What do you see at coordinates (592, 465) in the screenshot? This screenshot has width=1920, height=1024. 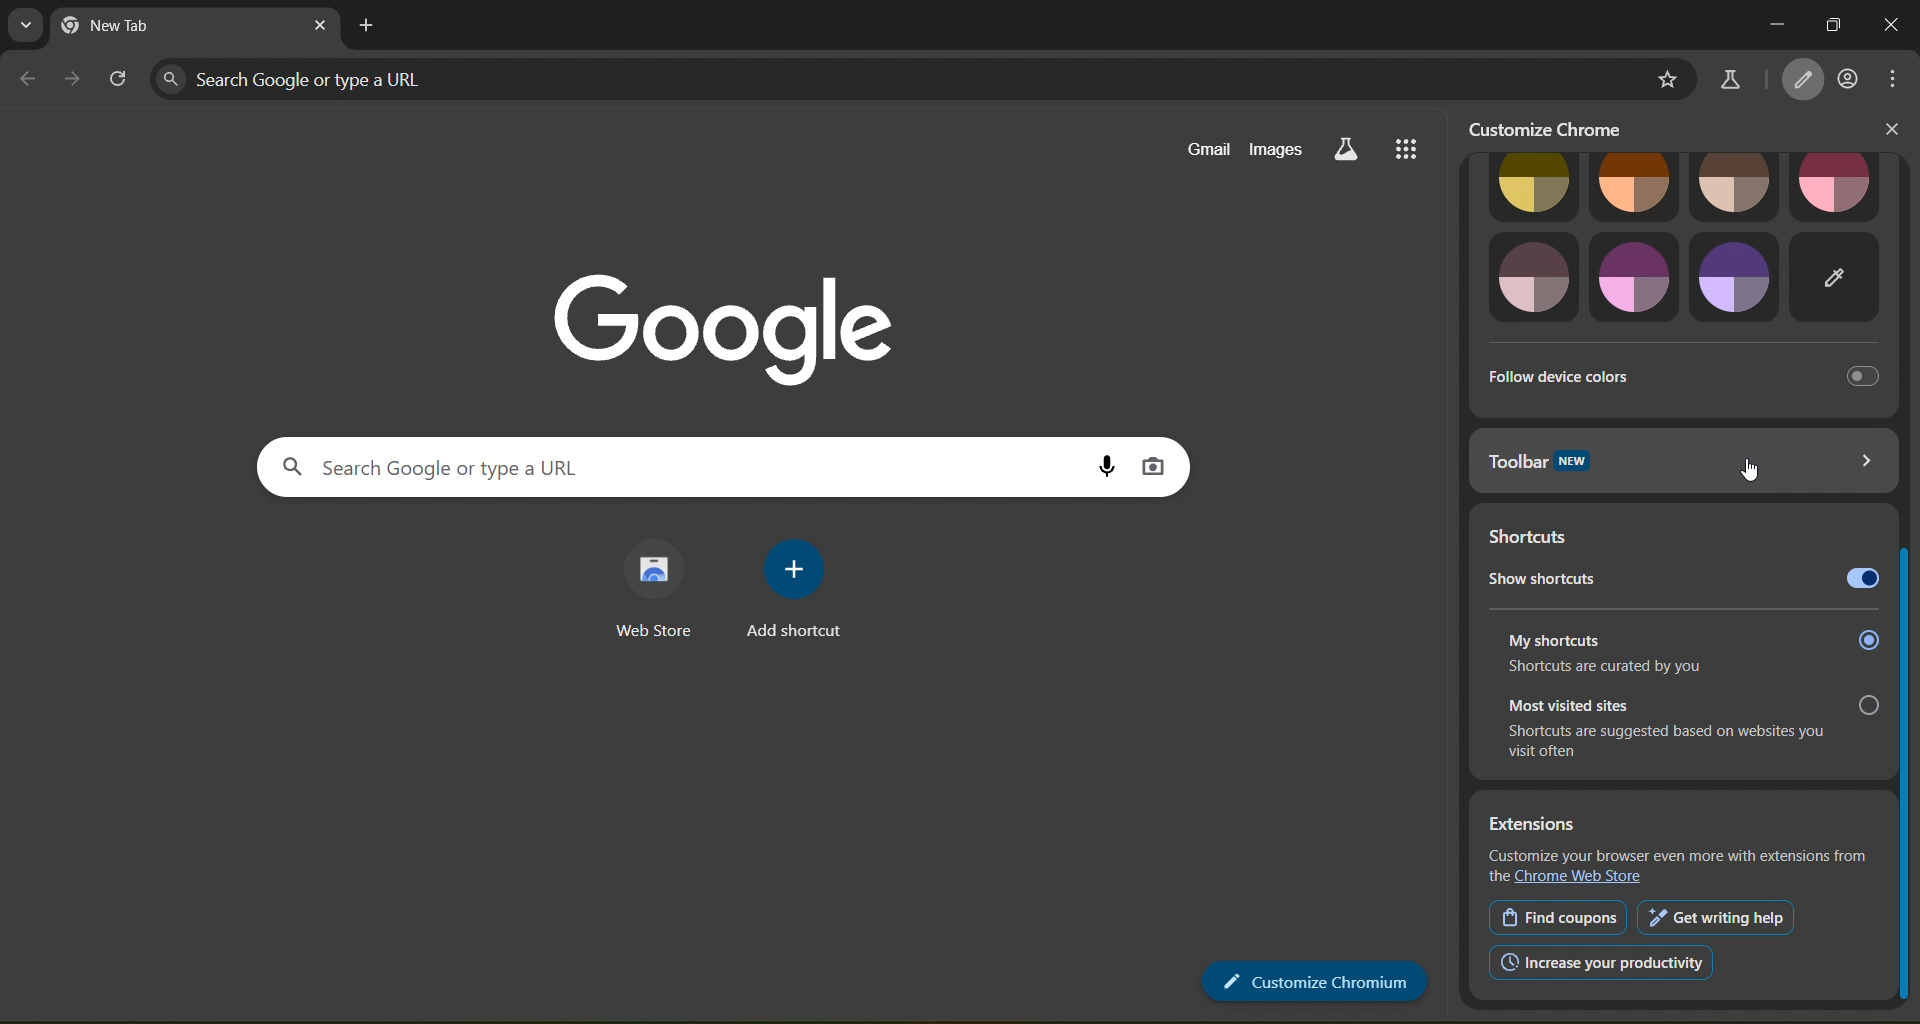 I see `search panel` at bounding box center [592, 465].